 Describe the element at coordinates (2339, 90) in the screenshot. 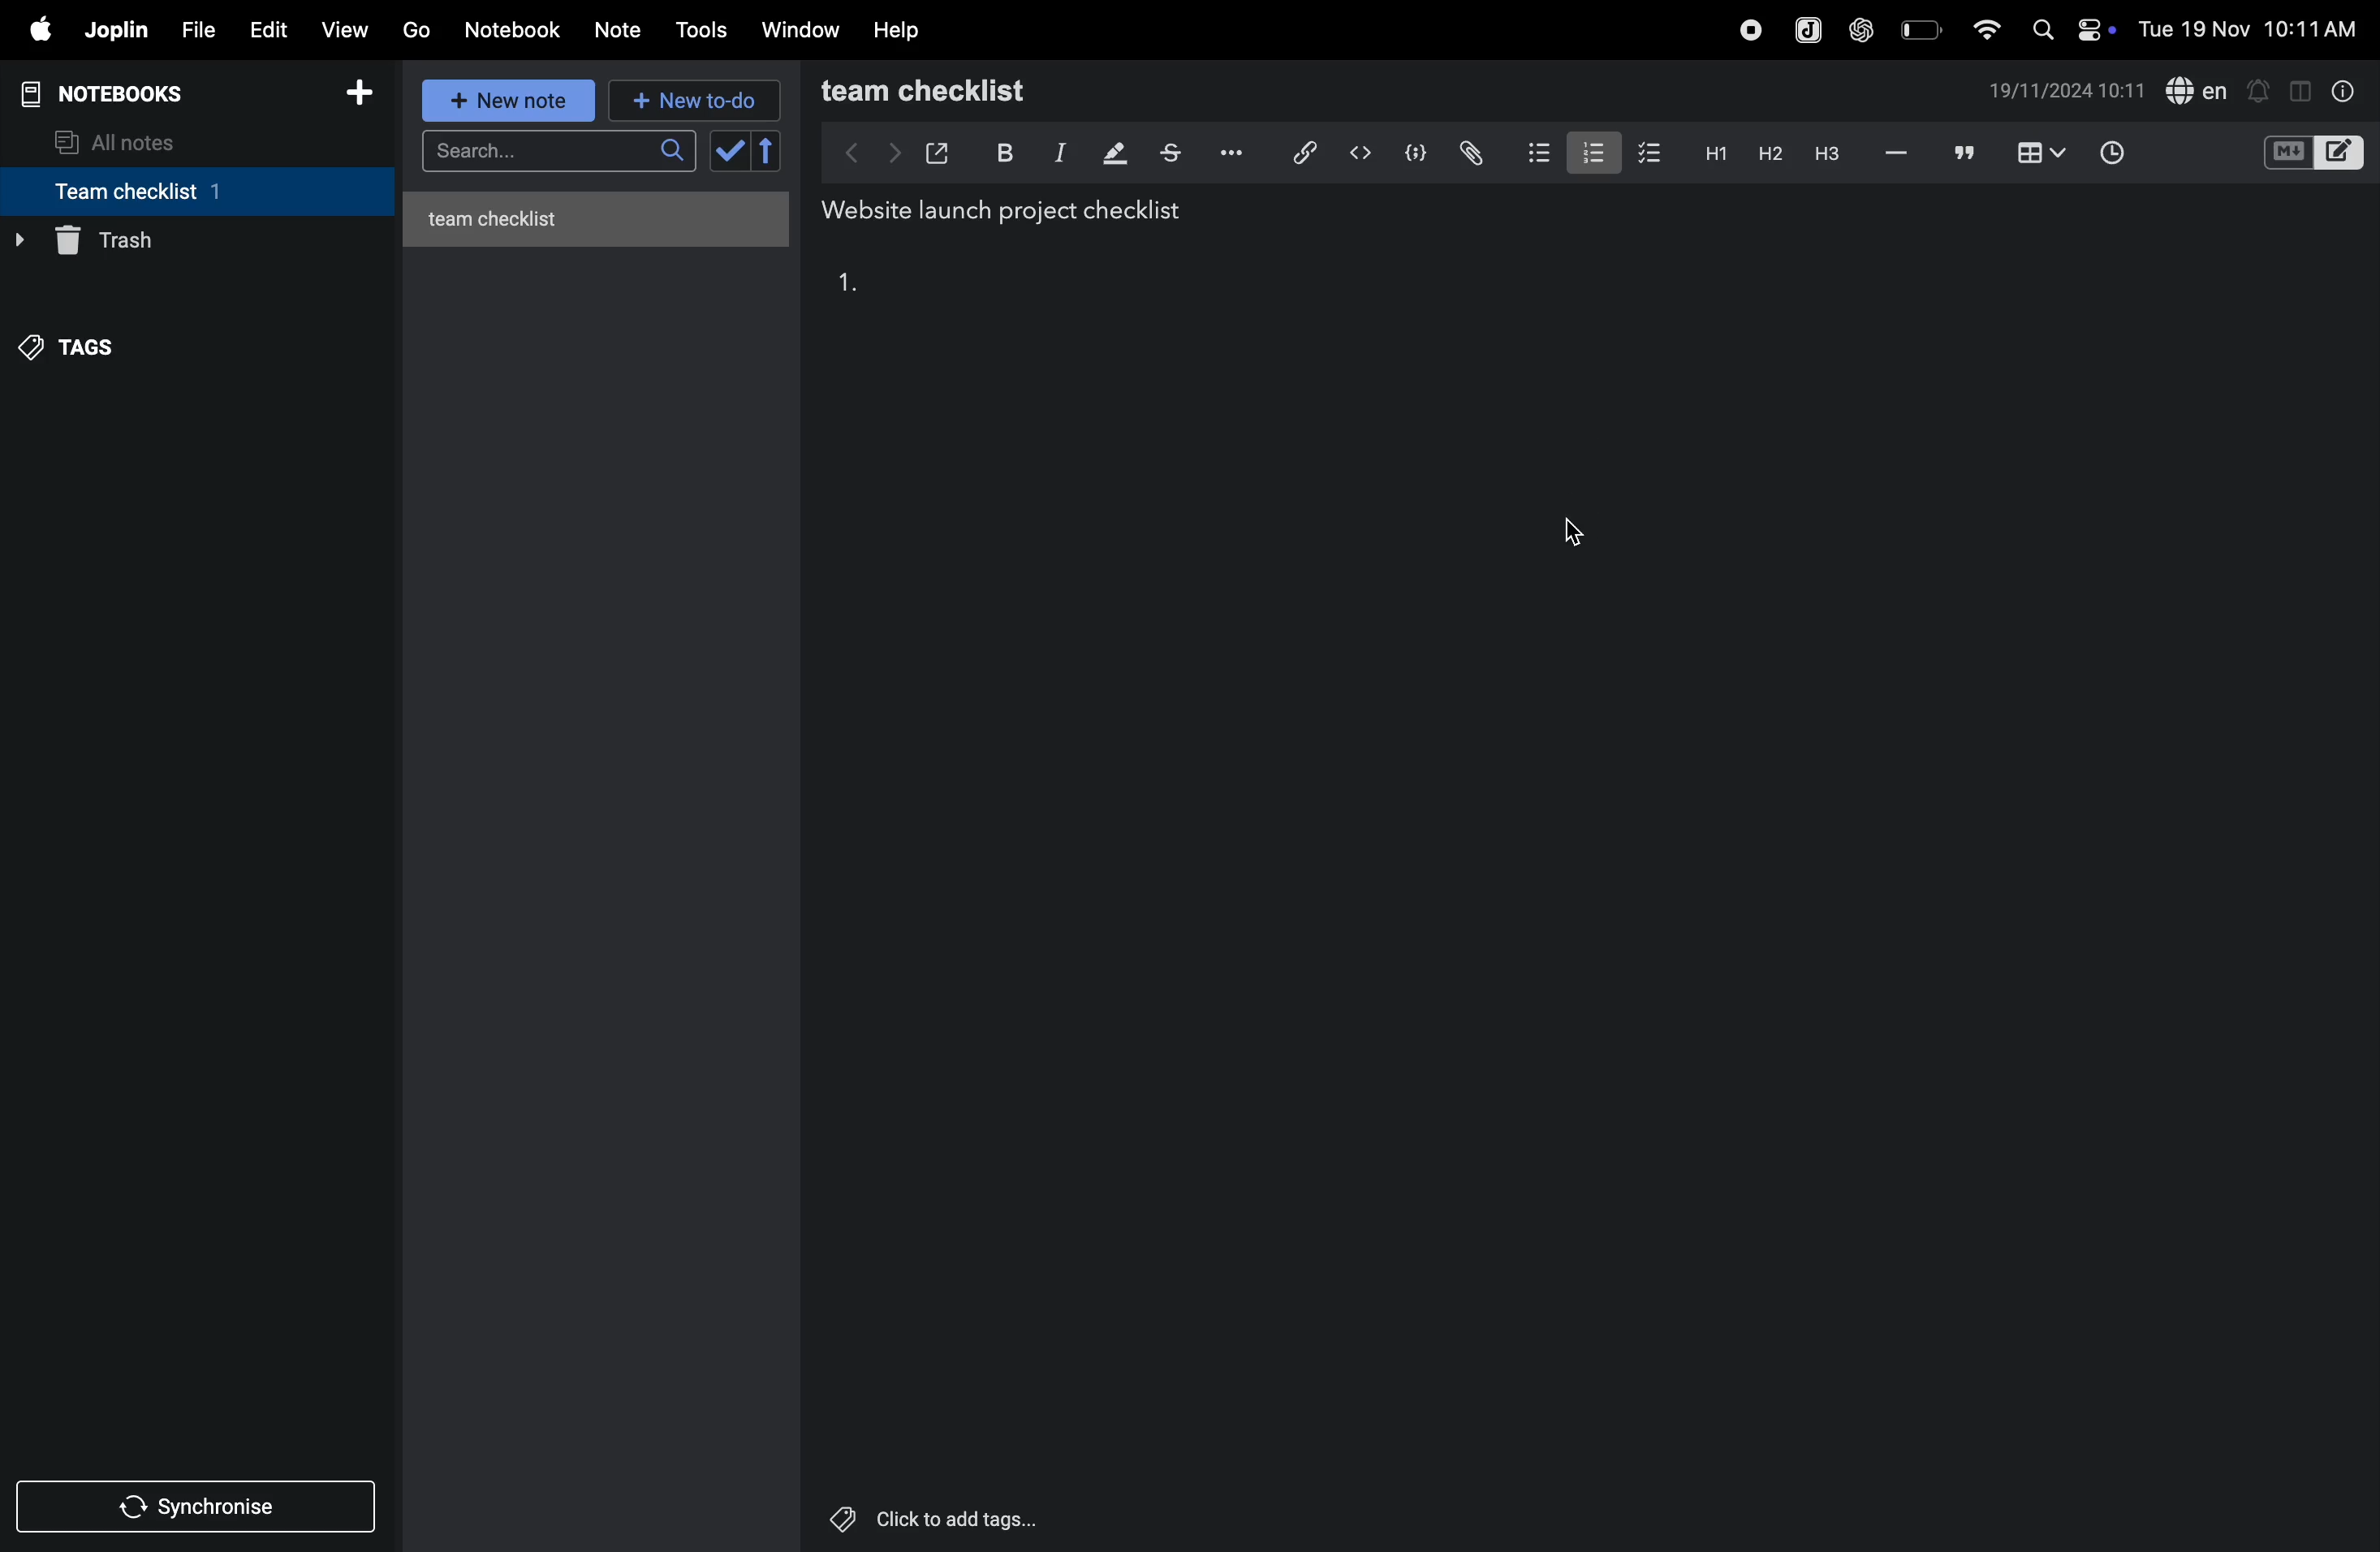

I see `info` at that location.